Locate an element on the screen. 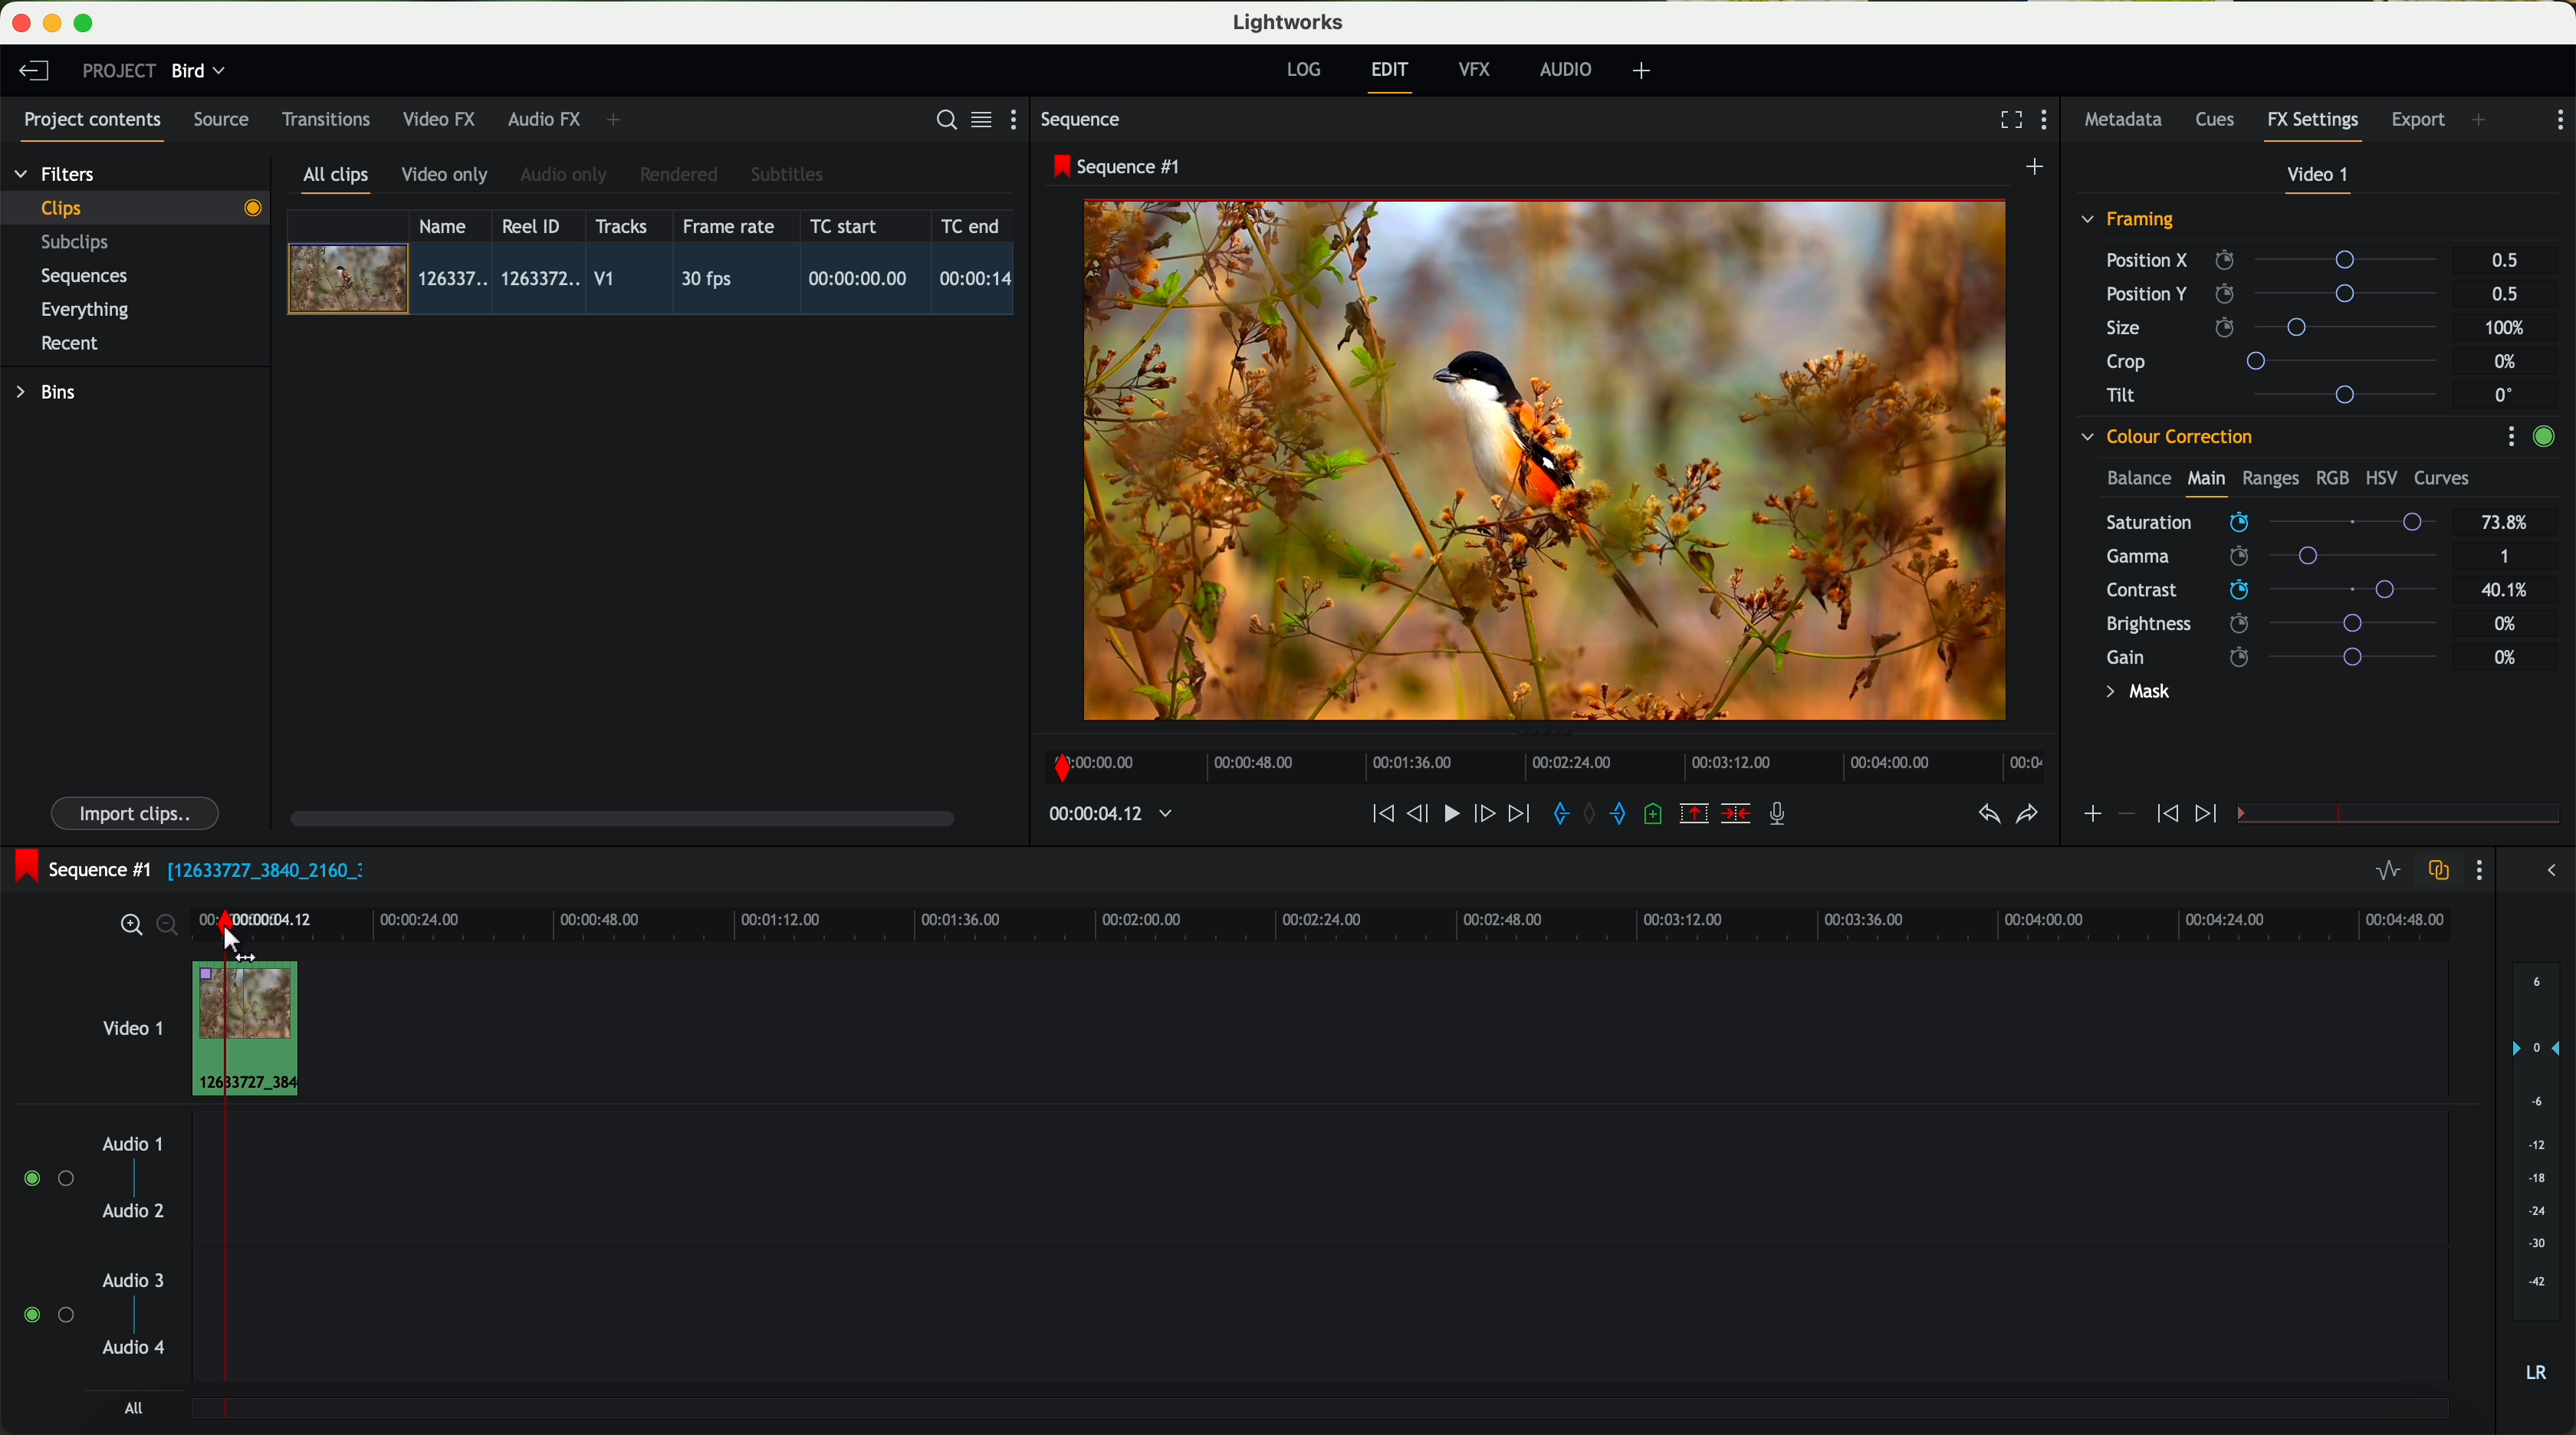 The height and width of the screenshot is (1435, 2576). move foward is located at coordinates (1518, 814).